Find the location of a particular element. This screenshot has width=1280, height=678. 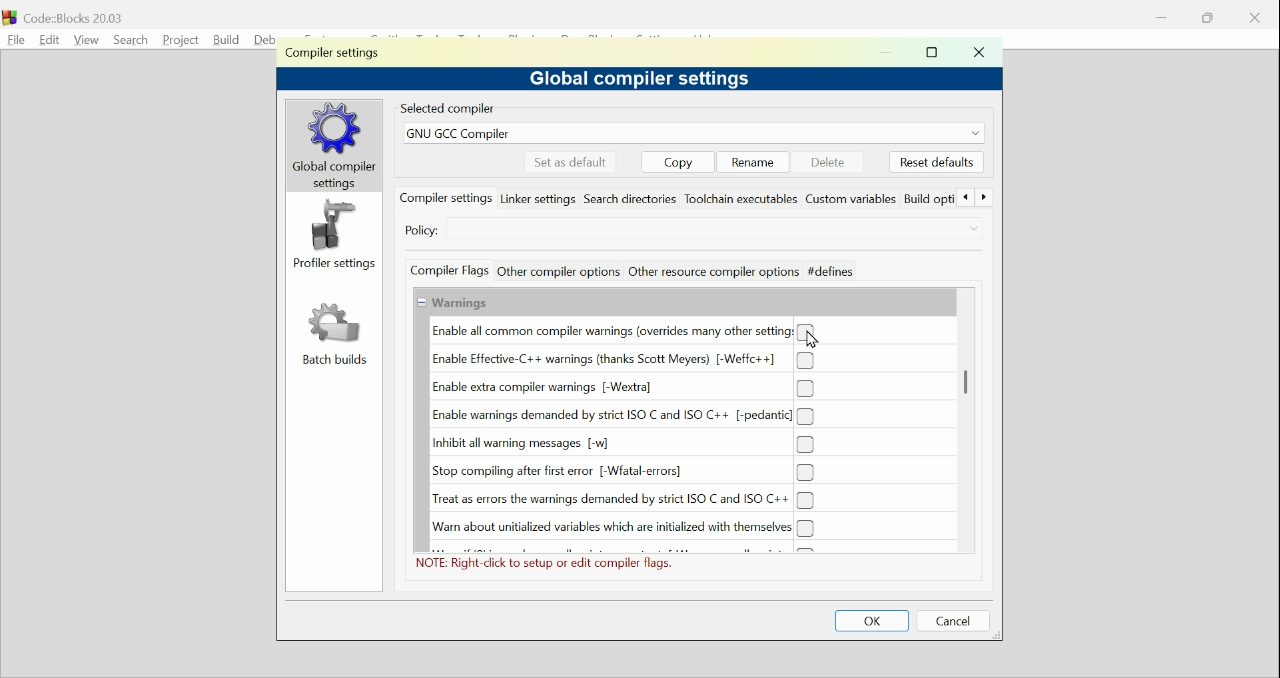

minimise is located at coordinates (1162, 17).